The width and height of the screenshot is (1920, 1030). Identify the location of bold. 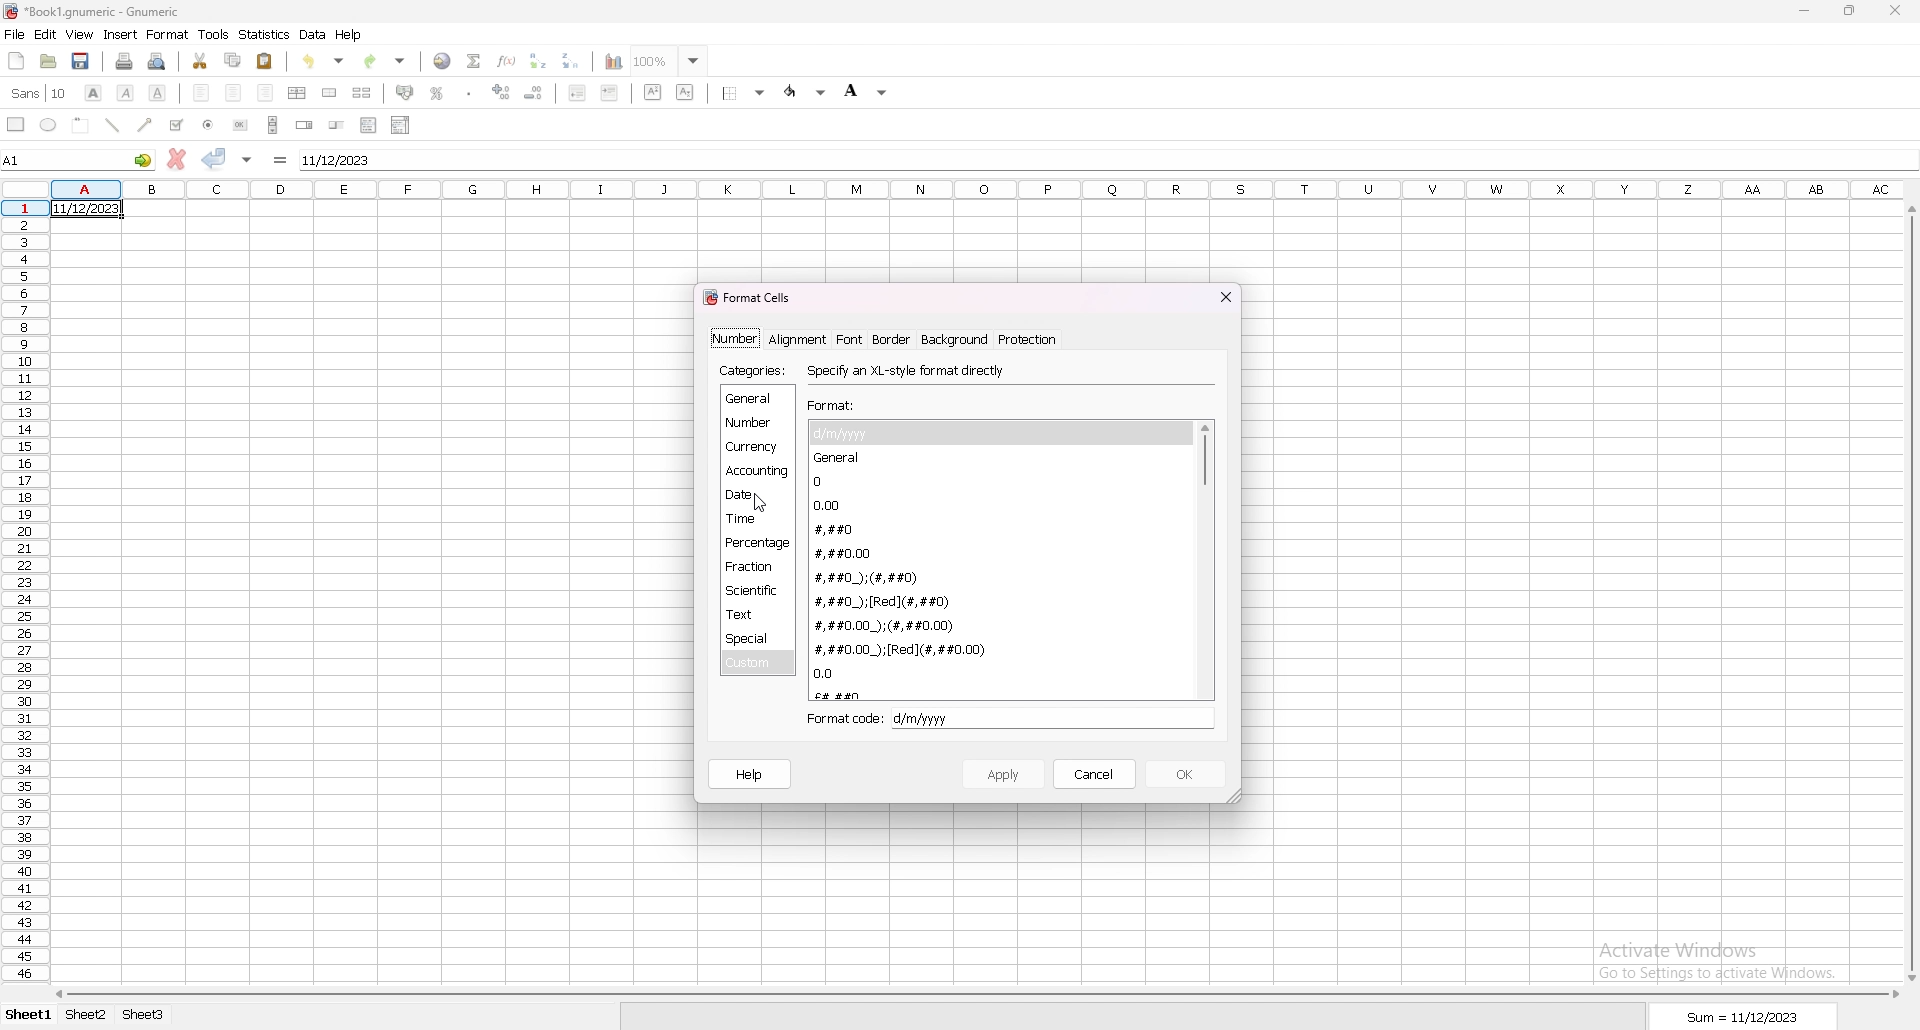
(94, 92).